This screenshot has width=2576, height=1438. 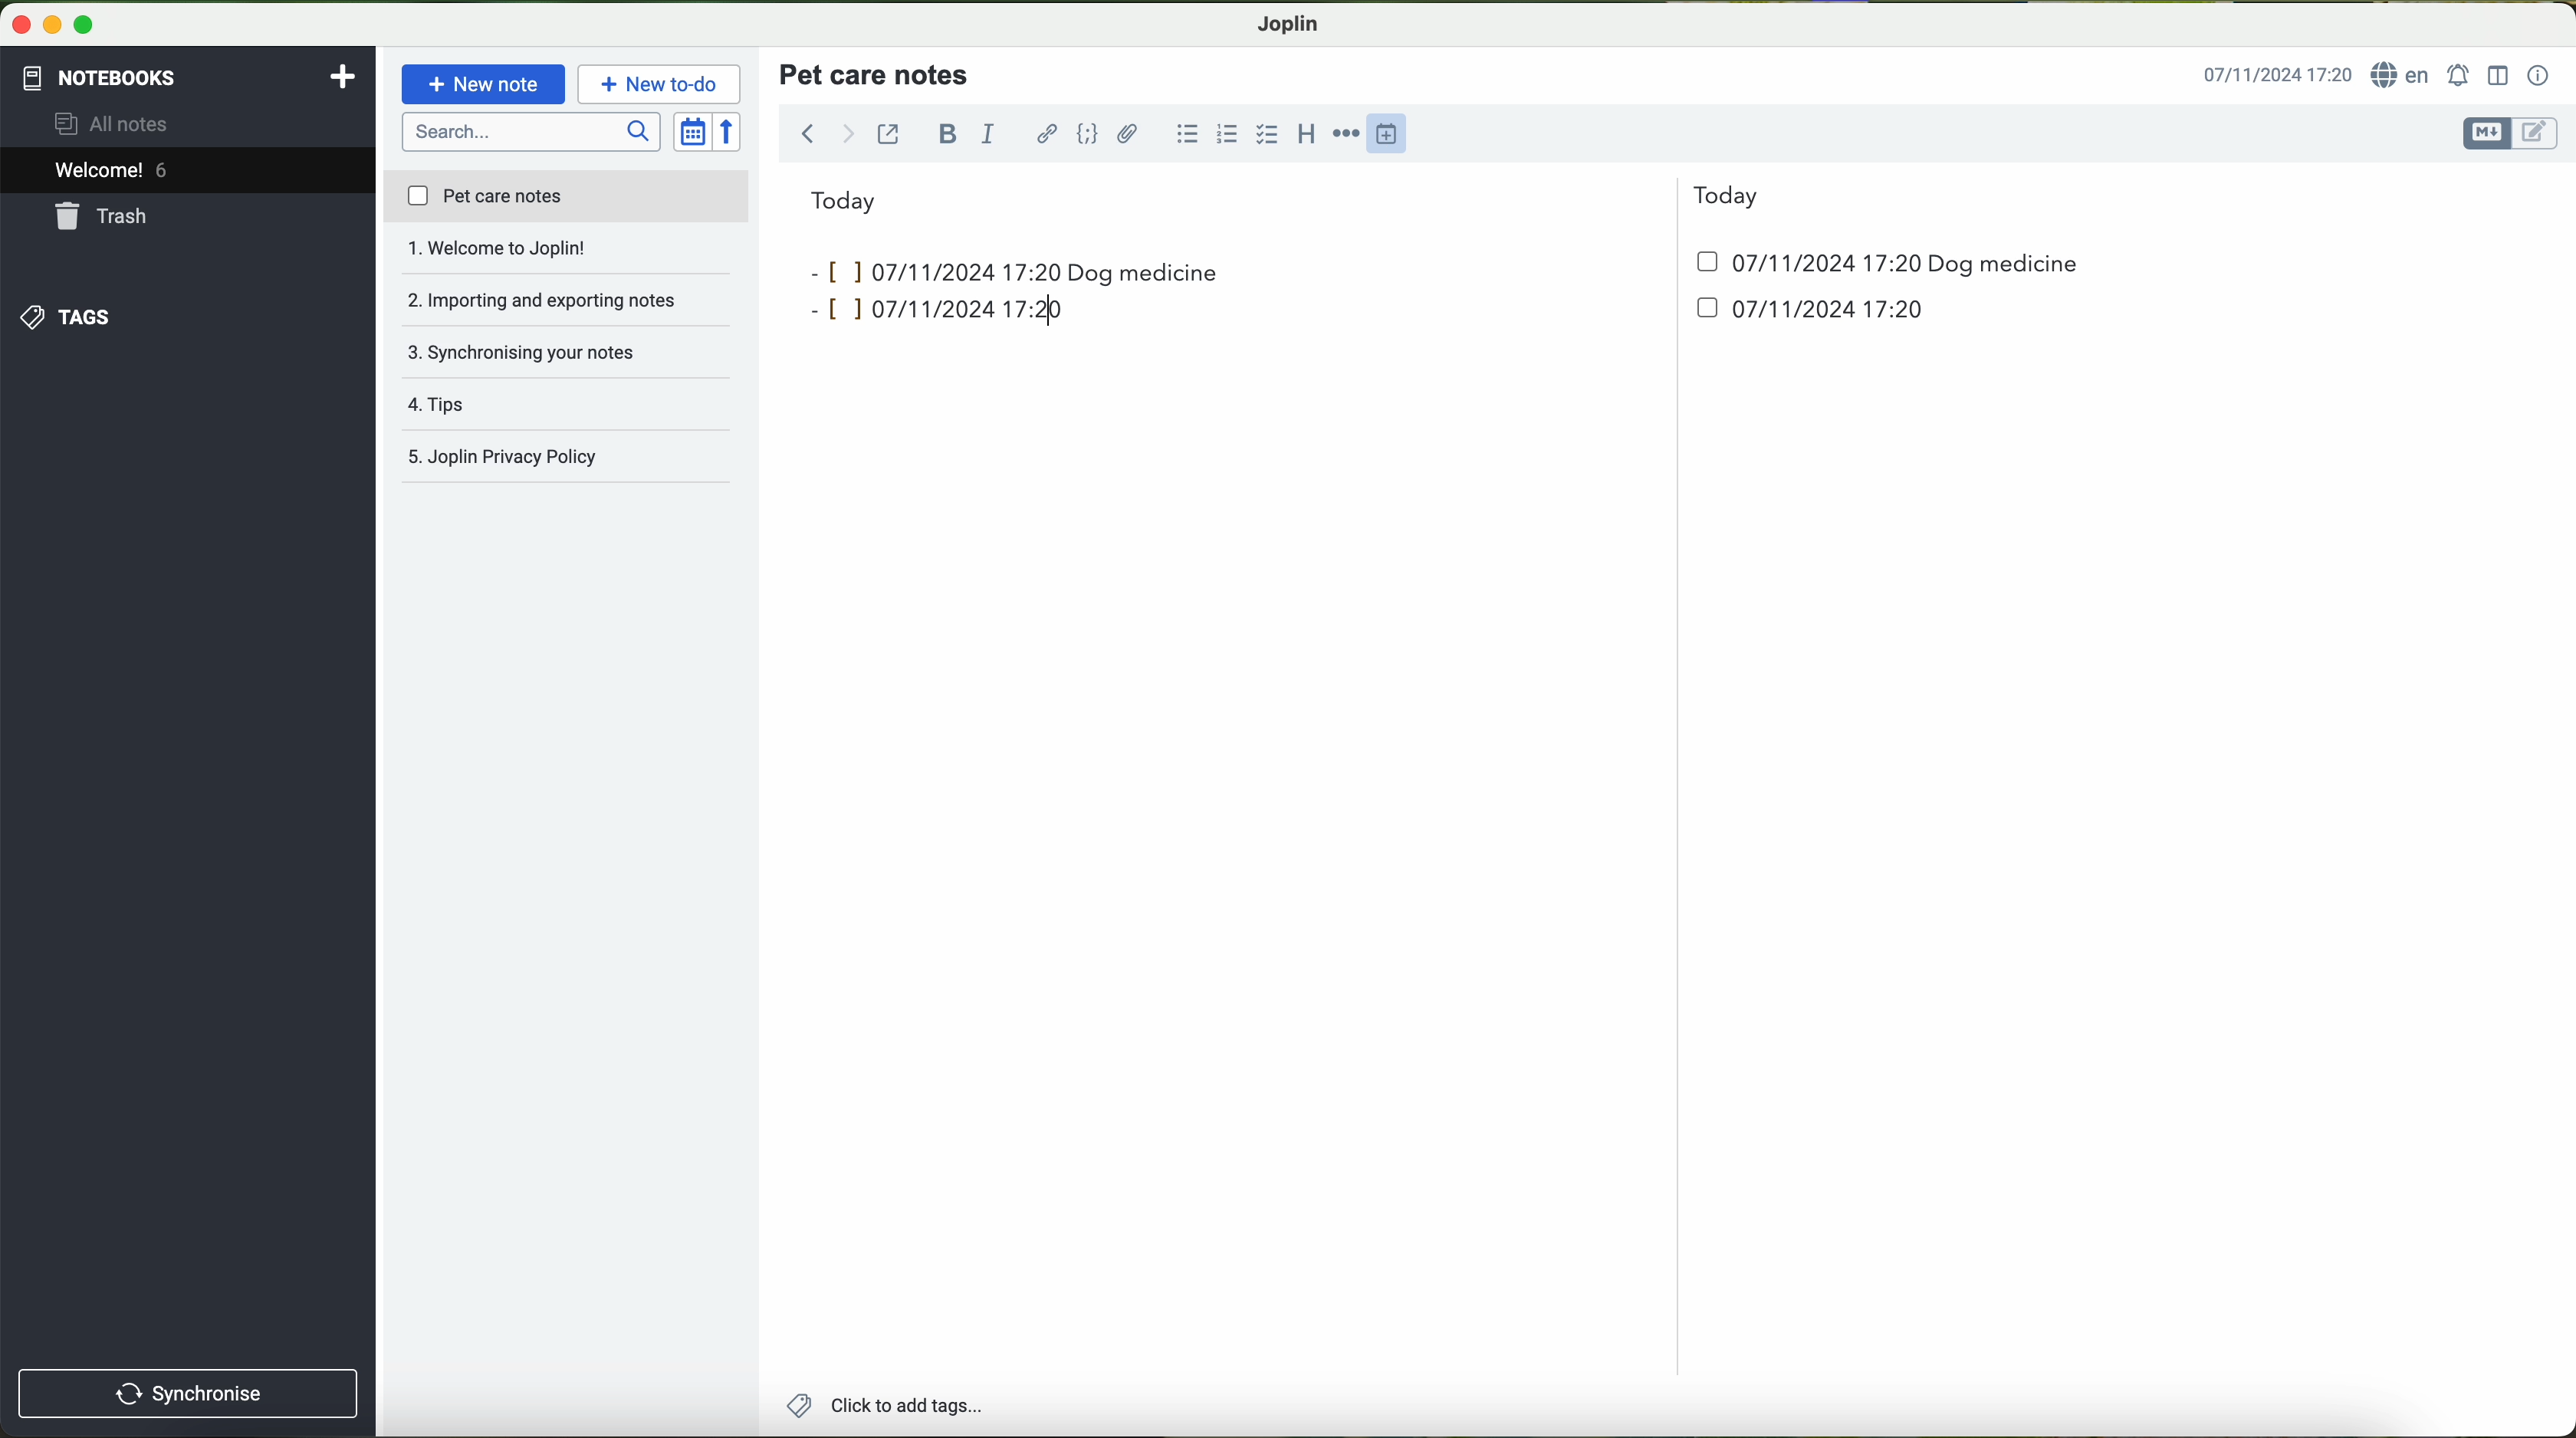 I want to click on insert time, so click(x=1396, y=132).